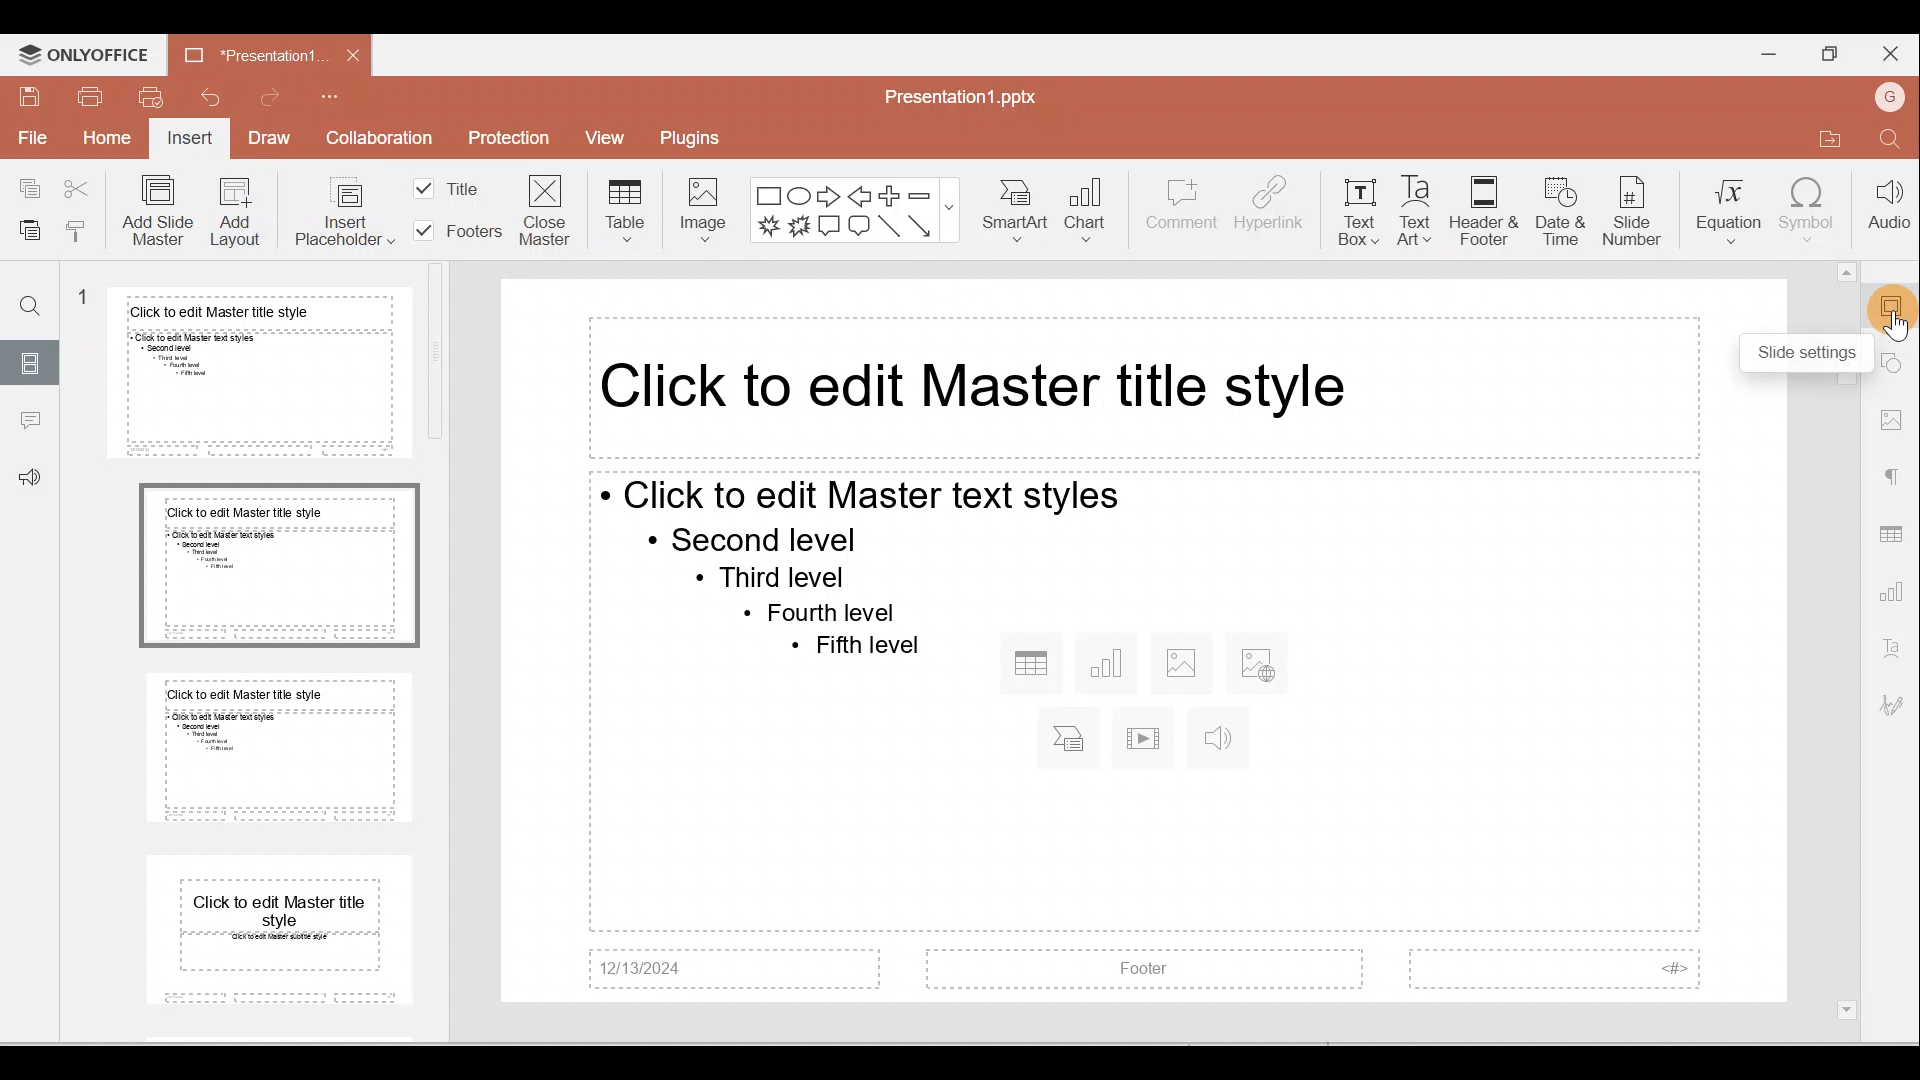 Image resolution: width=1920 pixels, height=1080 pixels. What do you see at coordinates (89, 97) in the screenshot?
I see `Print file` at bounding box center [89, 97].